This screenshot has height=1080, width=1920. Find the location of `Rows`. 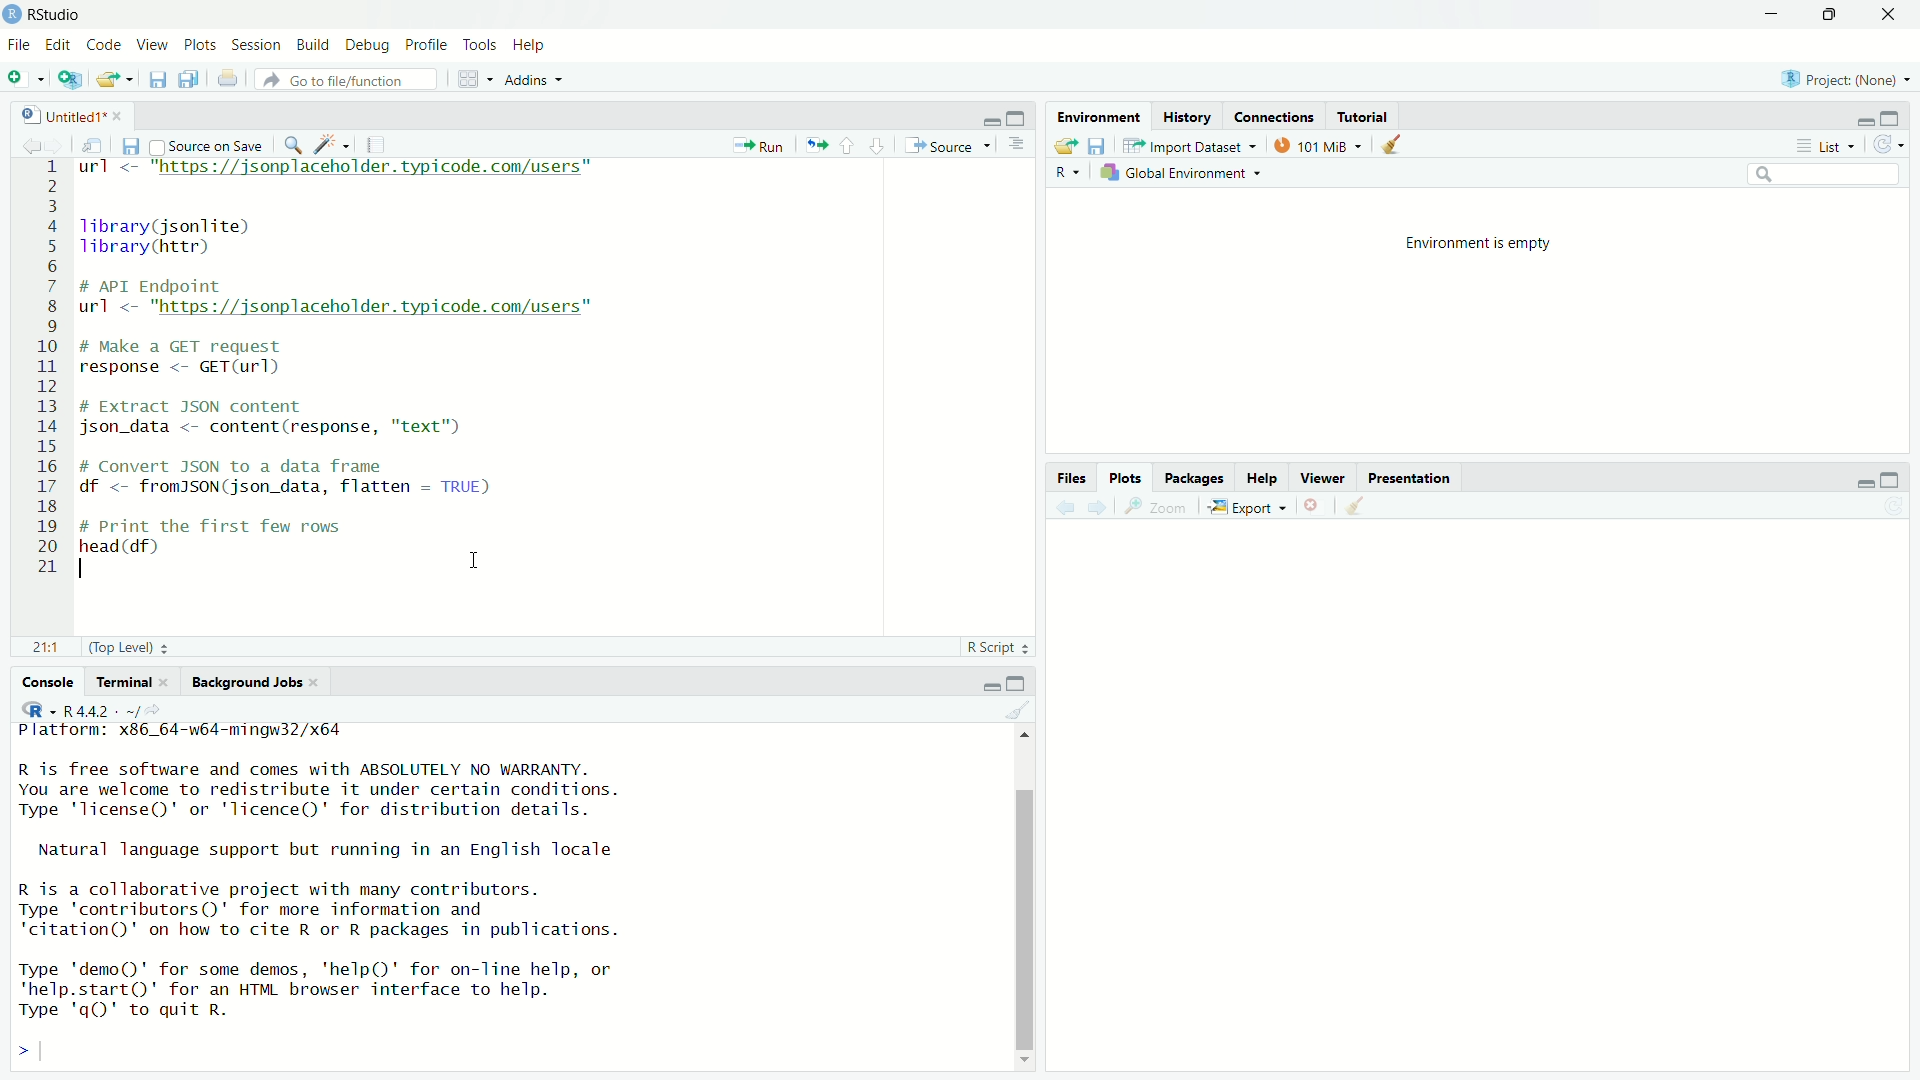

Rows is located at coordinates (46, 367).